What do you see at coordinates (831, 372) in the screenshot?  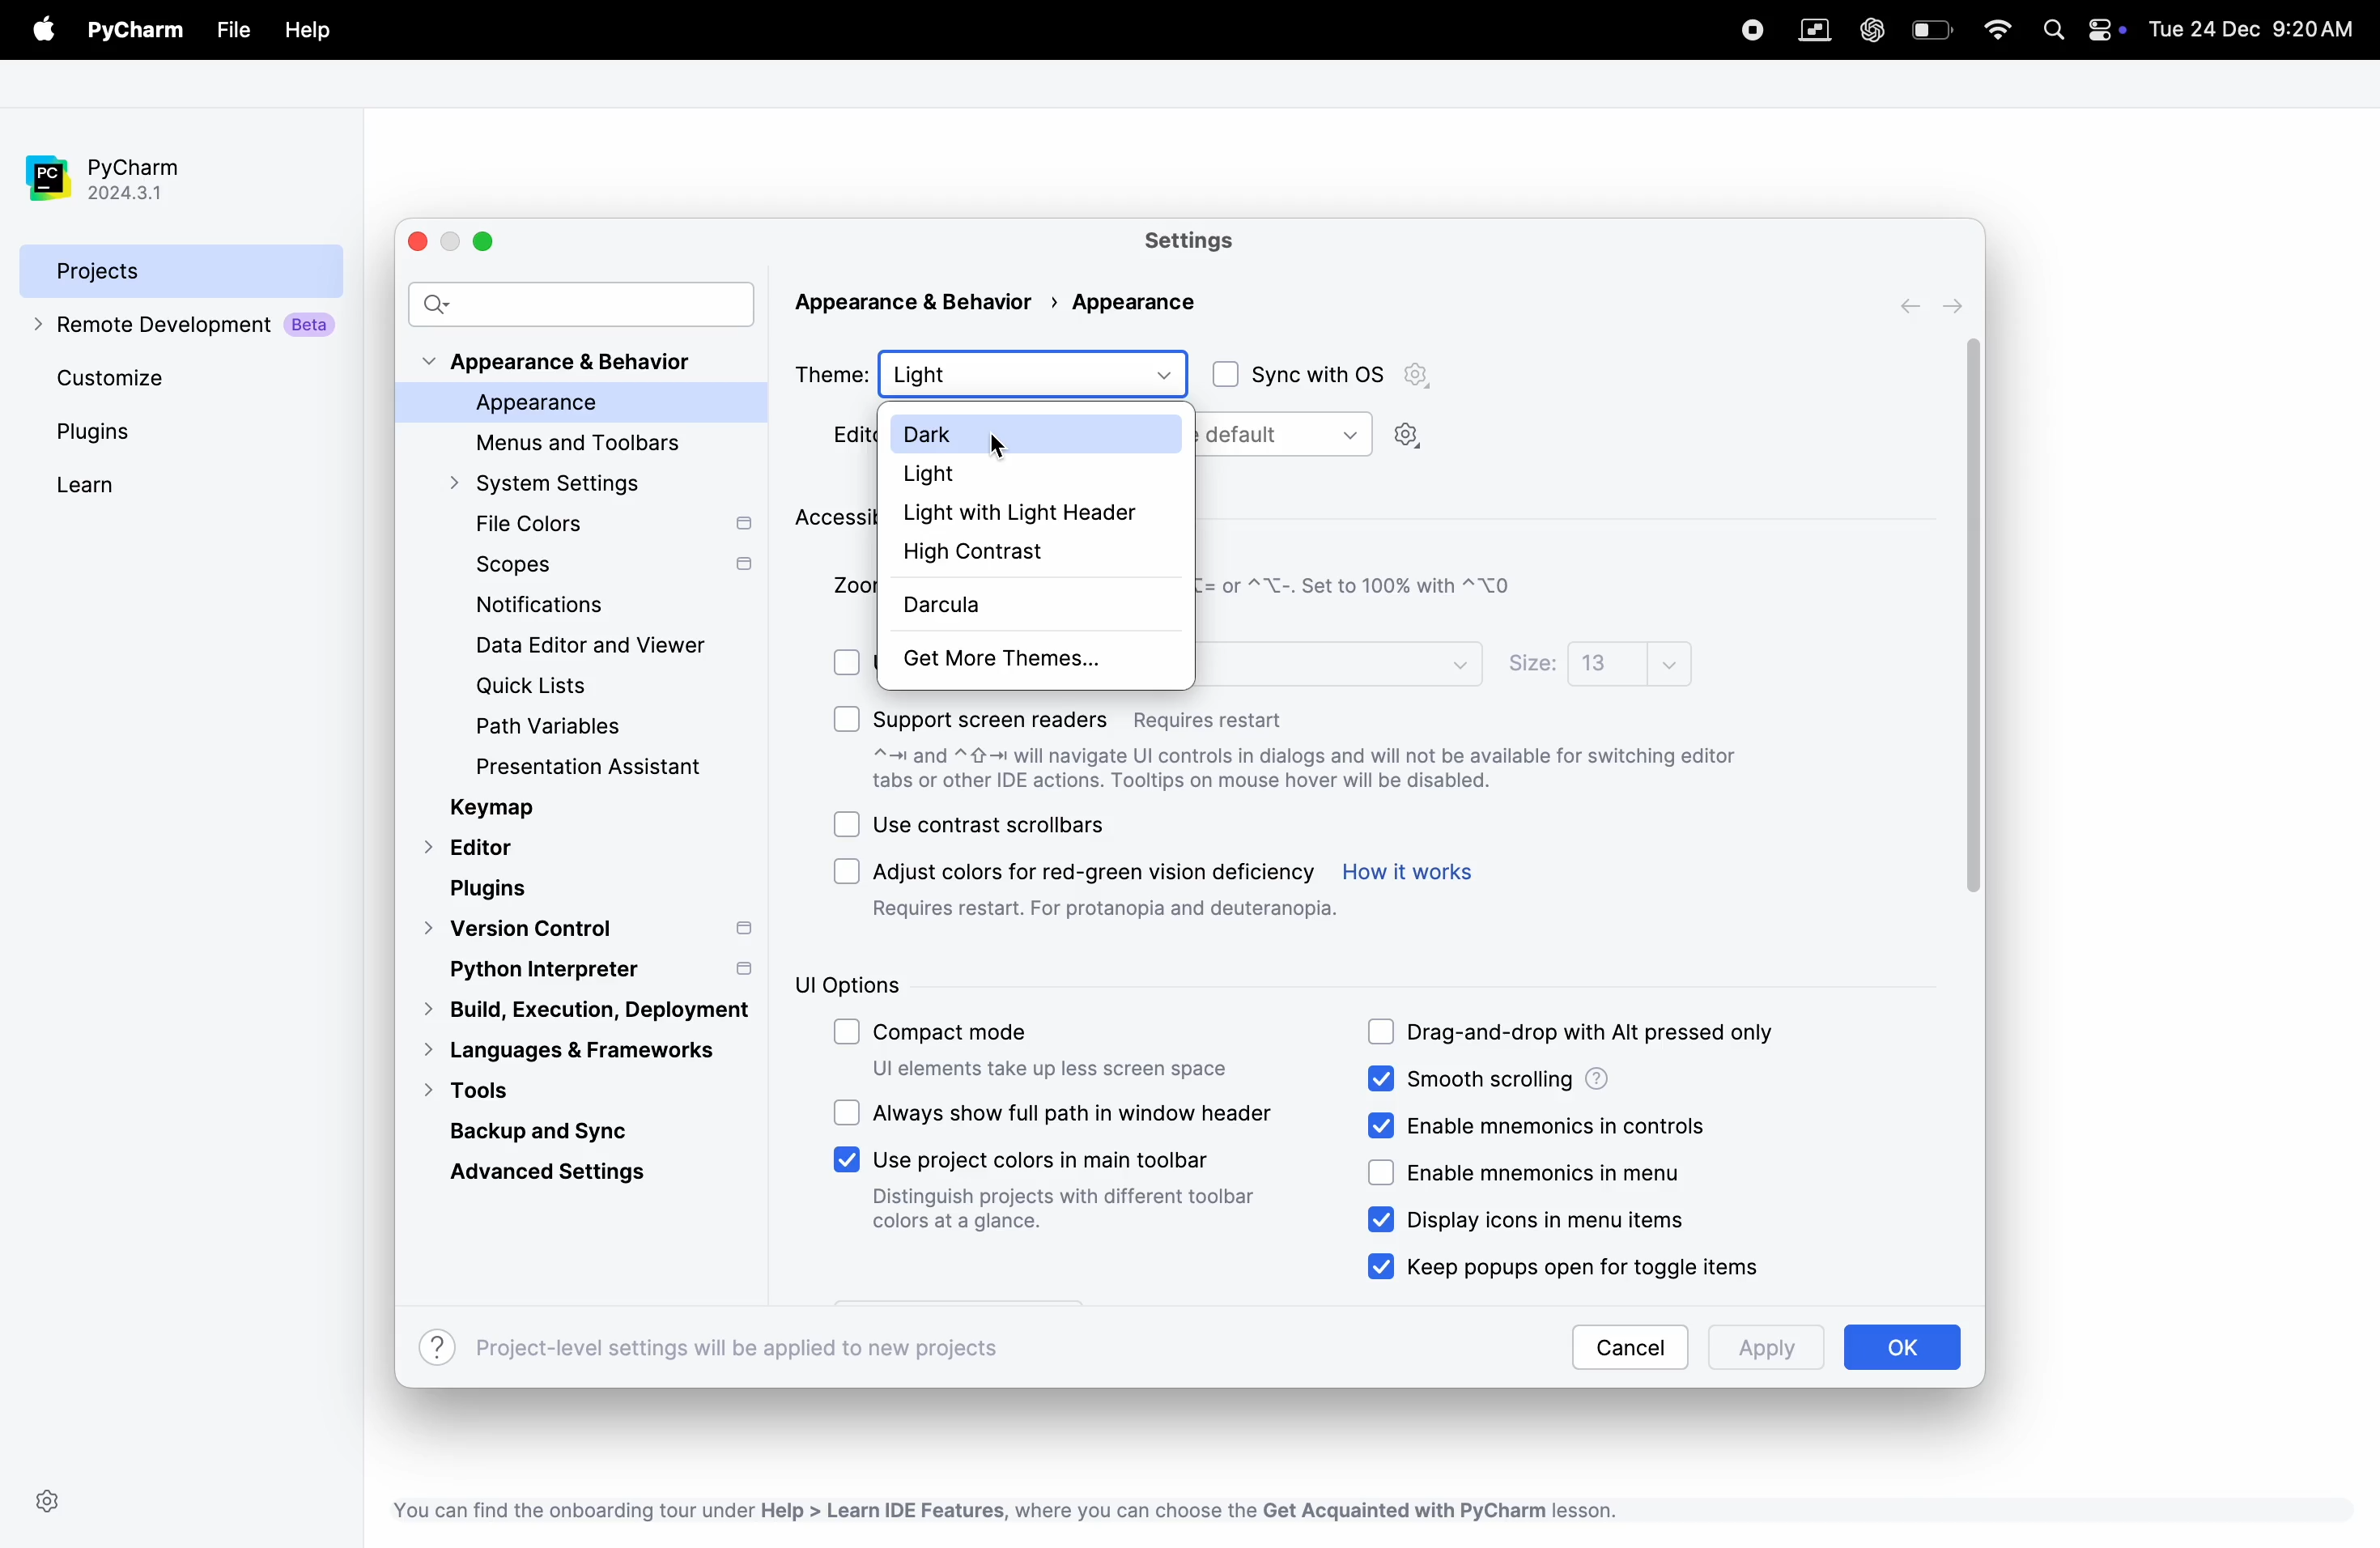 I see `theme` at bounding box center [831, 372].